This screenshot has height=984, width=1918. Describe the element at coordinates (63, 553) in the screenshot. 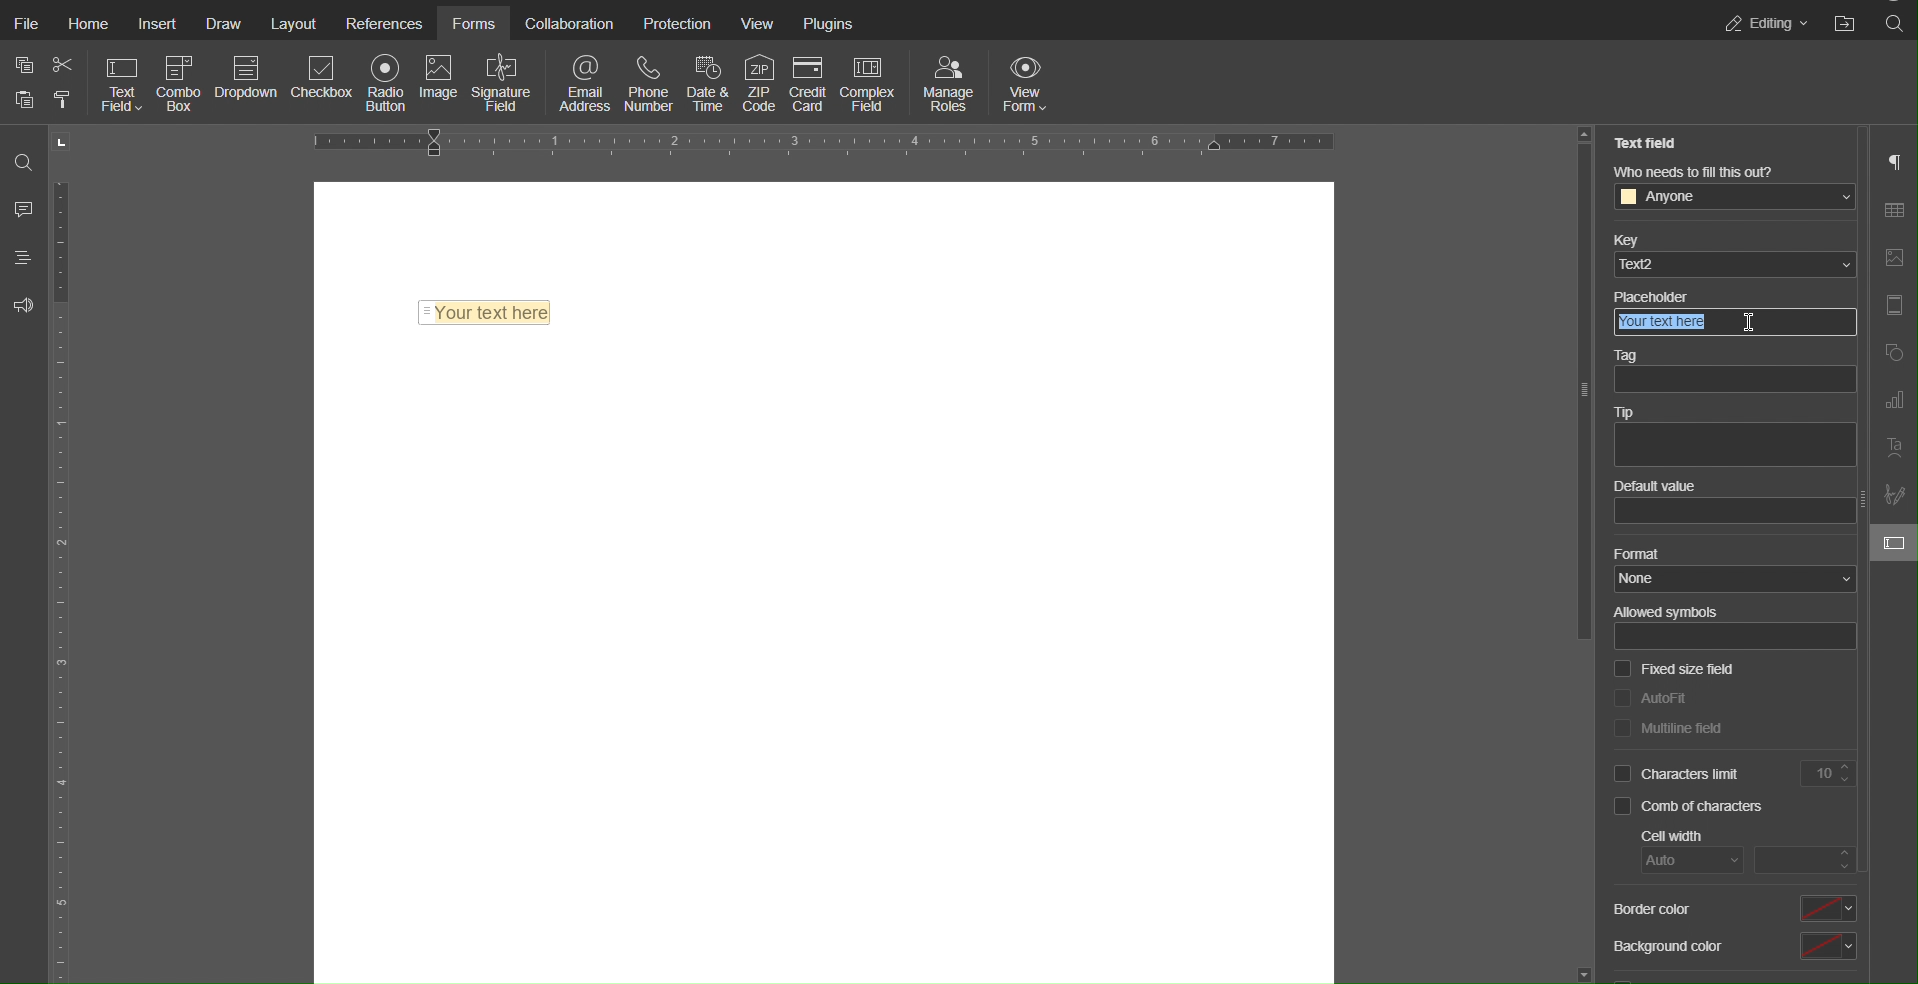

I see `Vertical Ruler` at that location.